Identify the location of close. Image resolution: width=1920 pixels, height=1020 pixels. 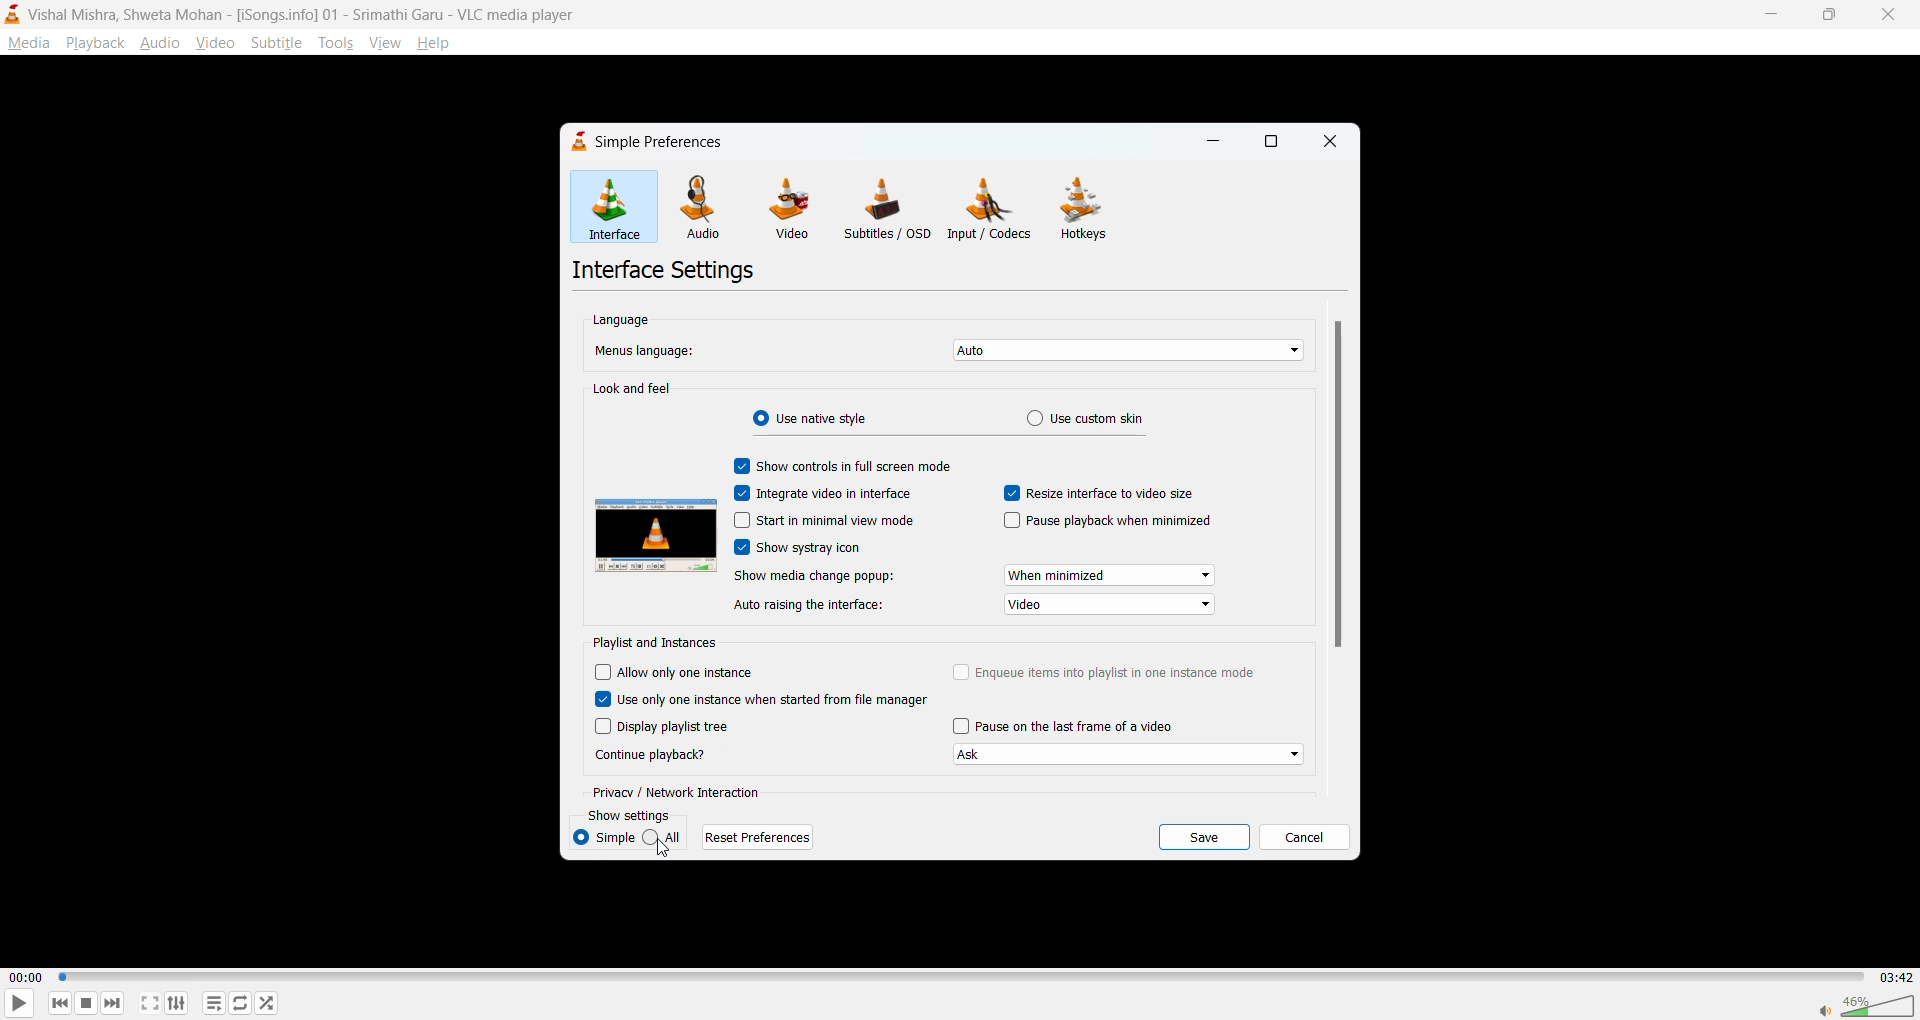
(1882, 15).